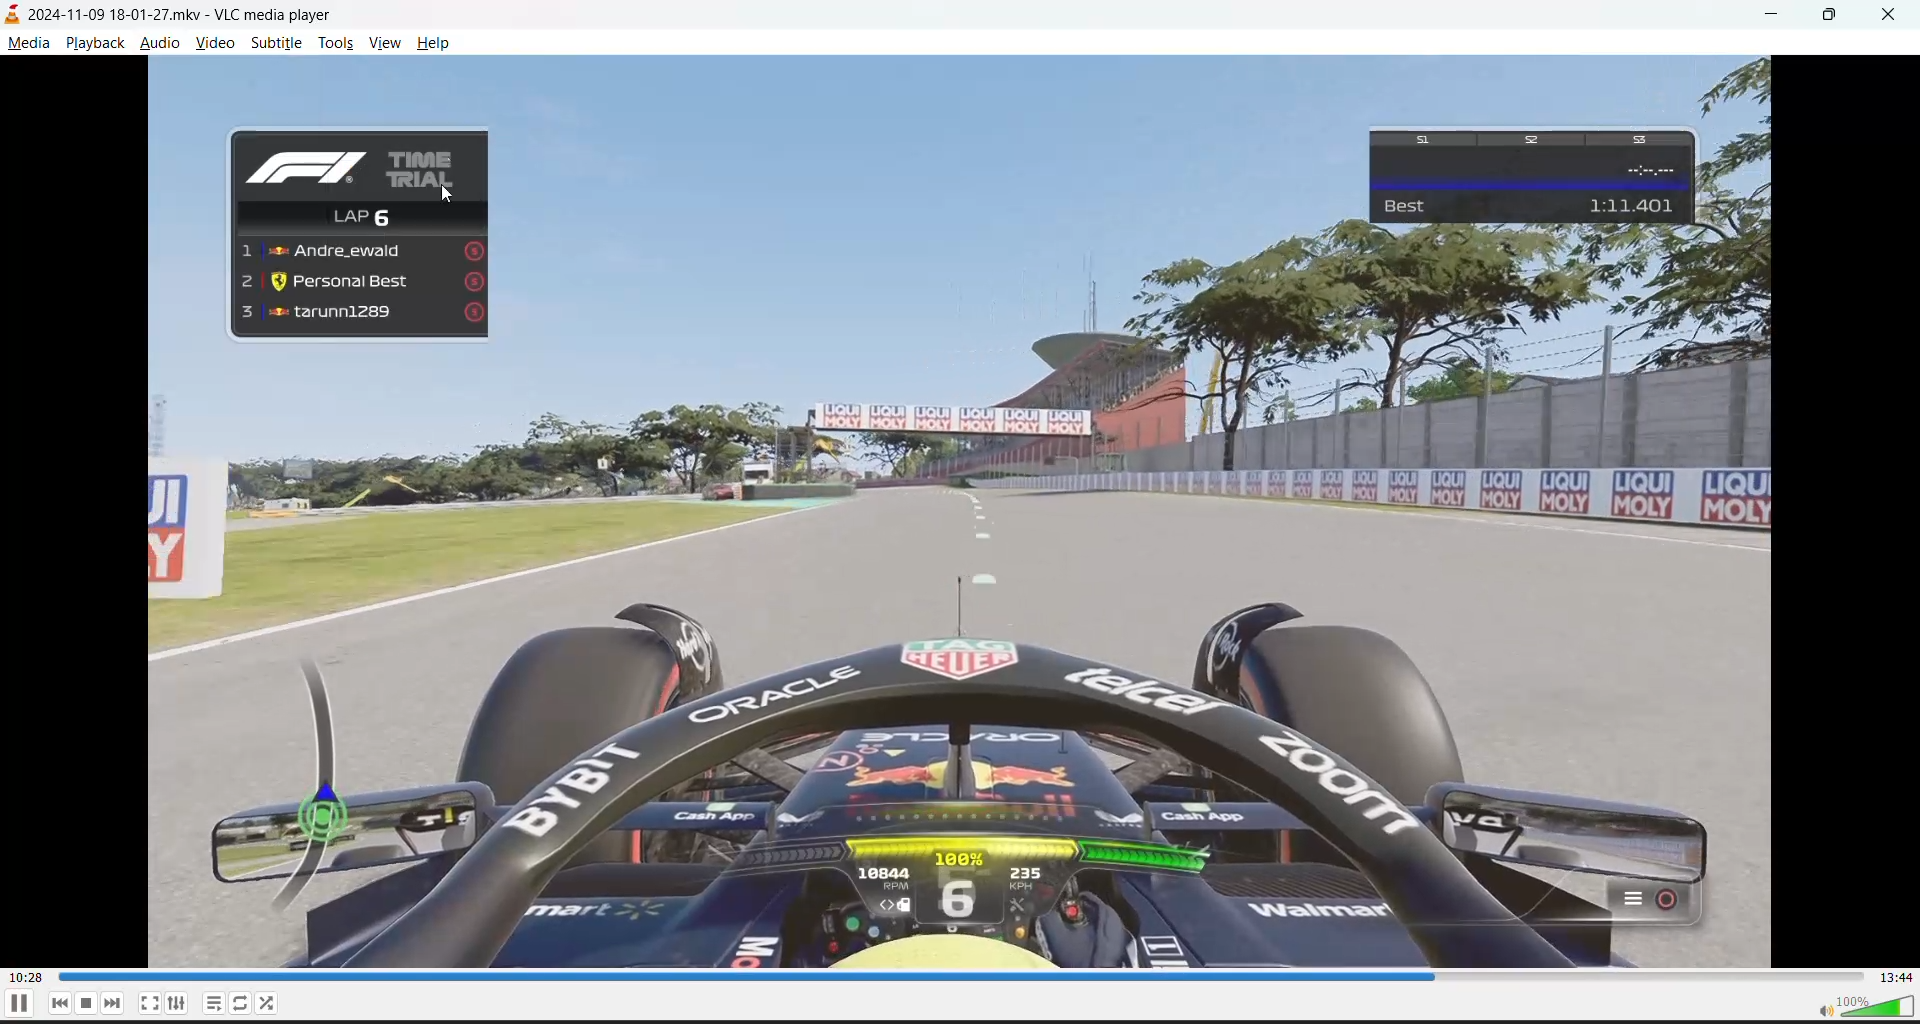 This screenshot has height=1024, width=1920. Describe the element at coordinates (362, 317) in the screenshot. I see `tarunn1289` at that location.